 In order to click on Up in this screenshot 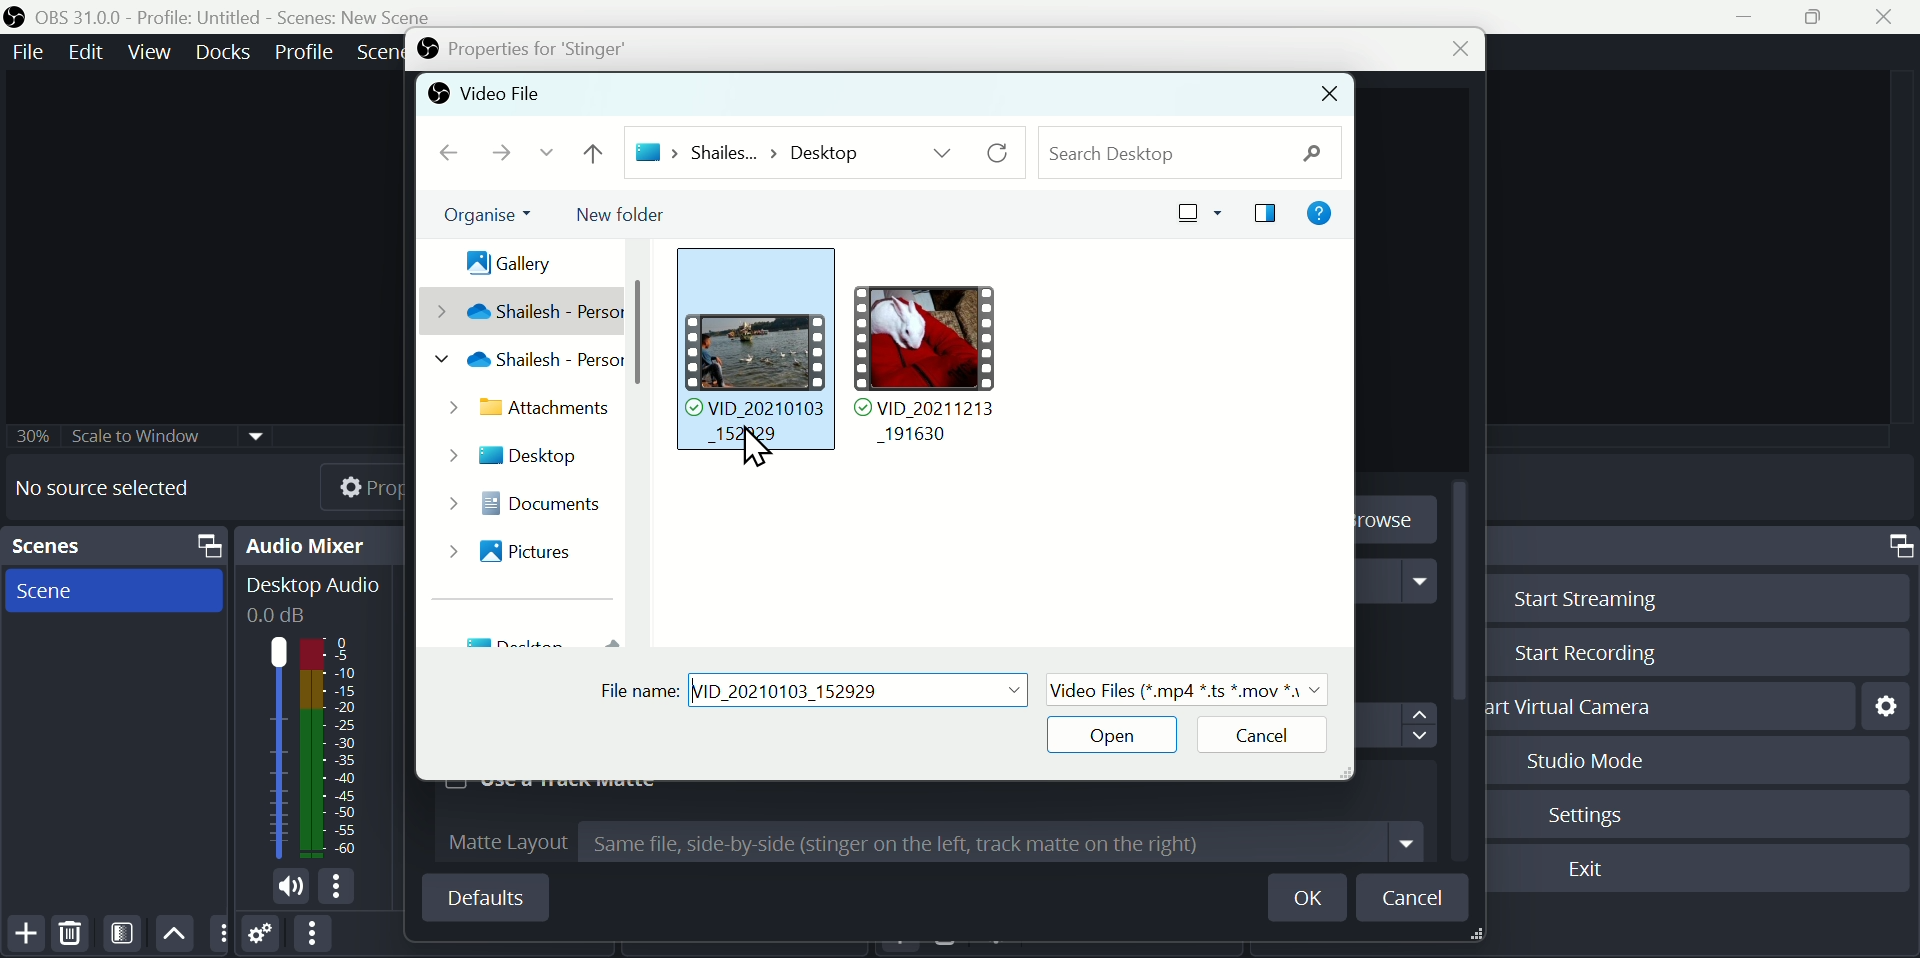, I will do `click(175, 932)`.